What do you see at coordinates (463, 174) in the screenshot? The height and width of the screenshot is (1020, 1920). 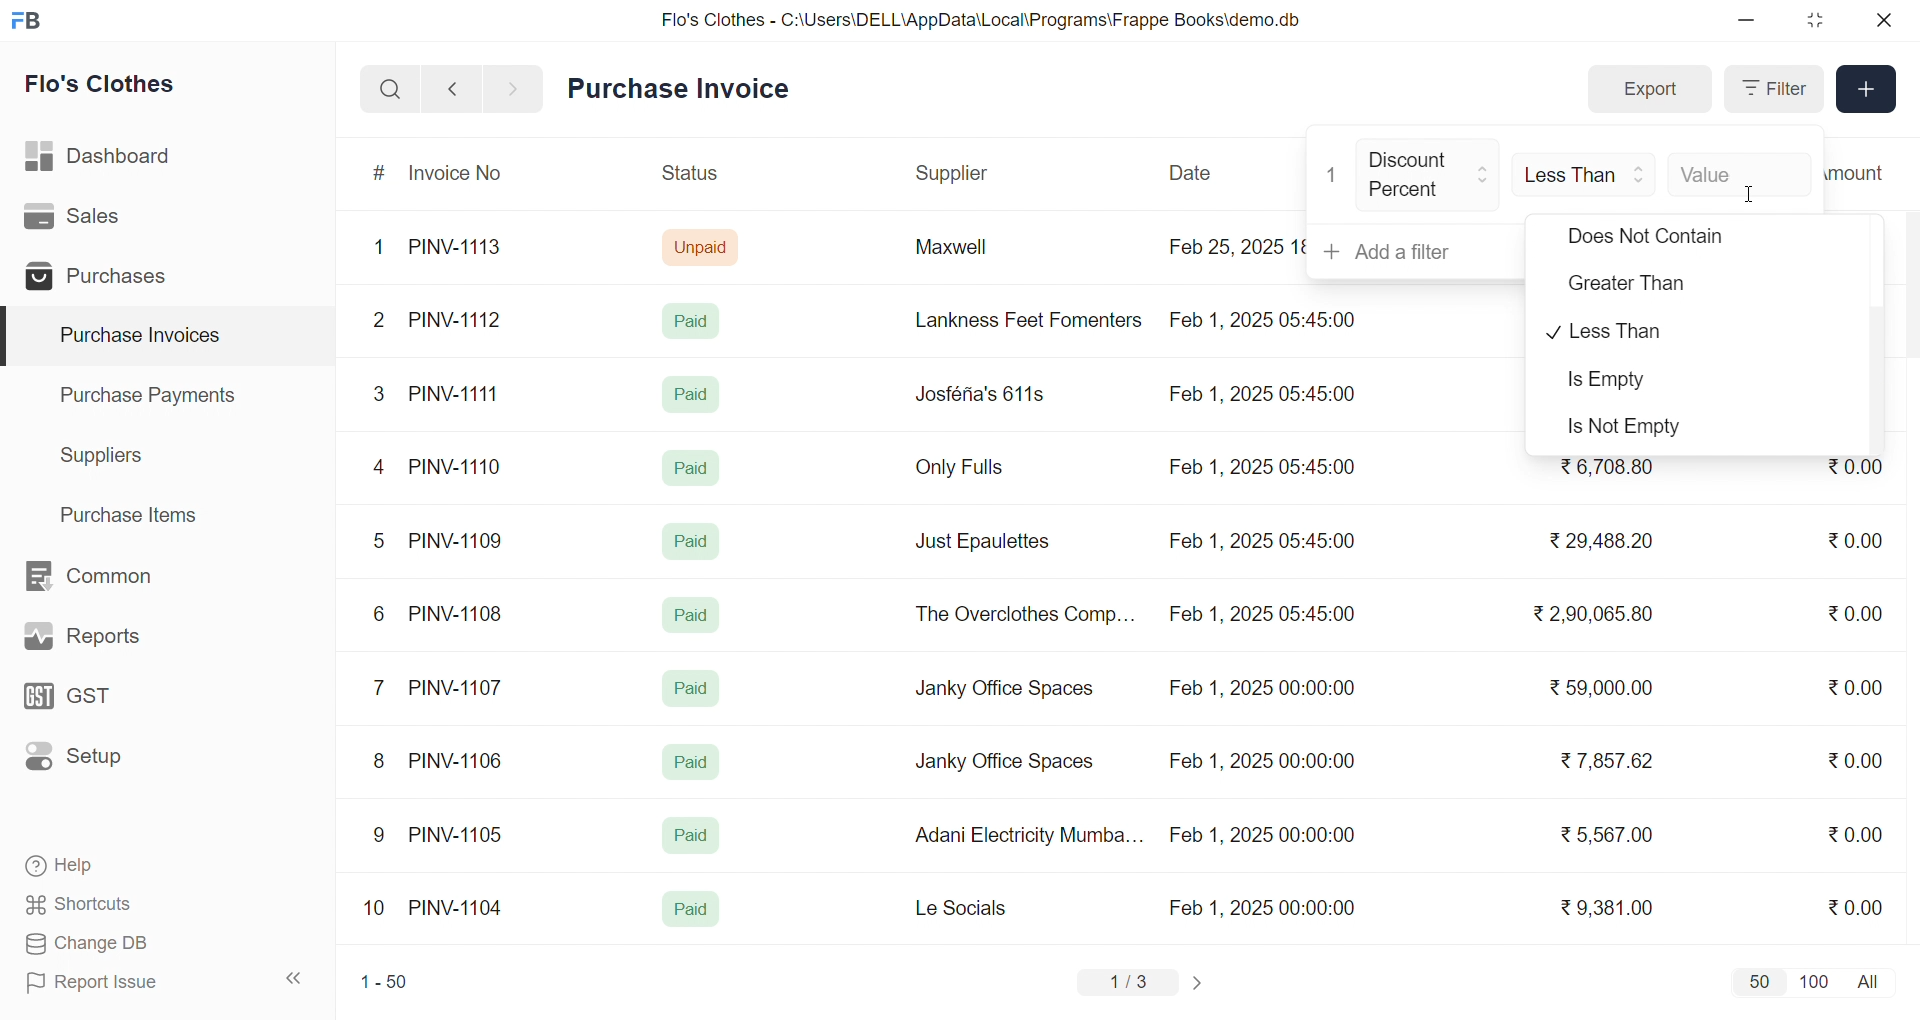 I see `Invoice No` at bounding box center [463, 174].